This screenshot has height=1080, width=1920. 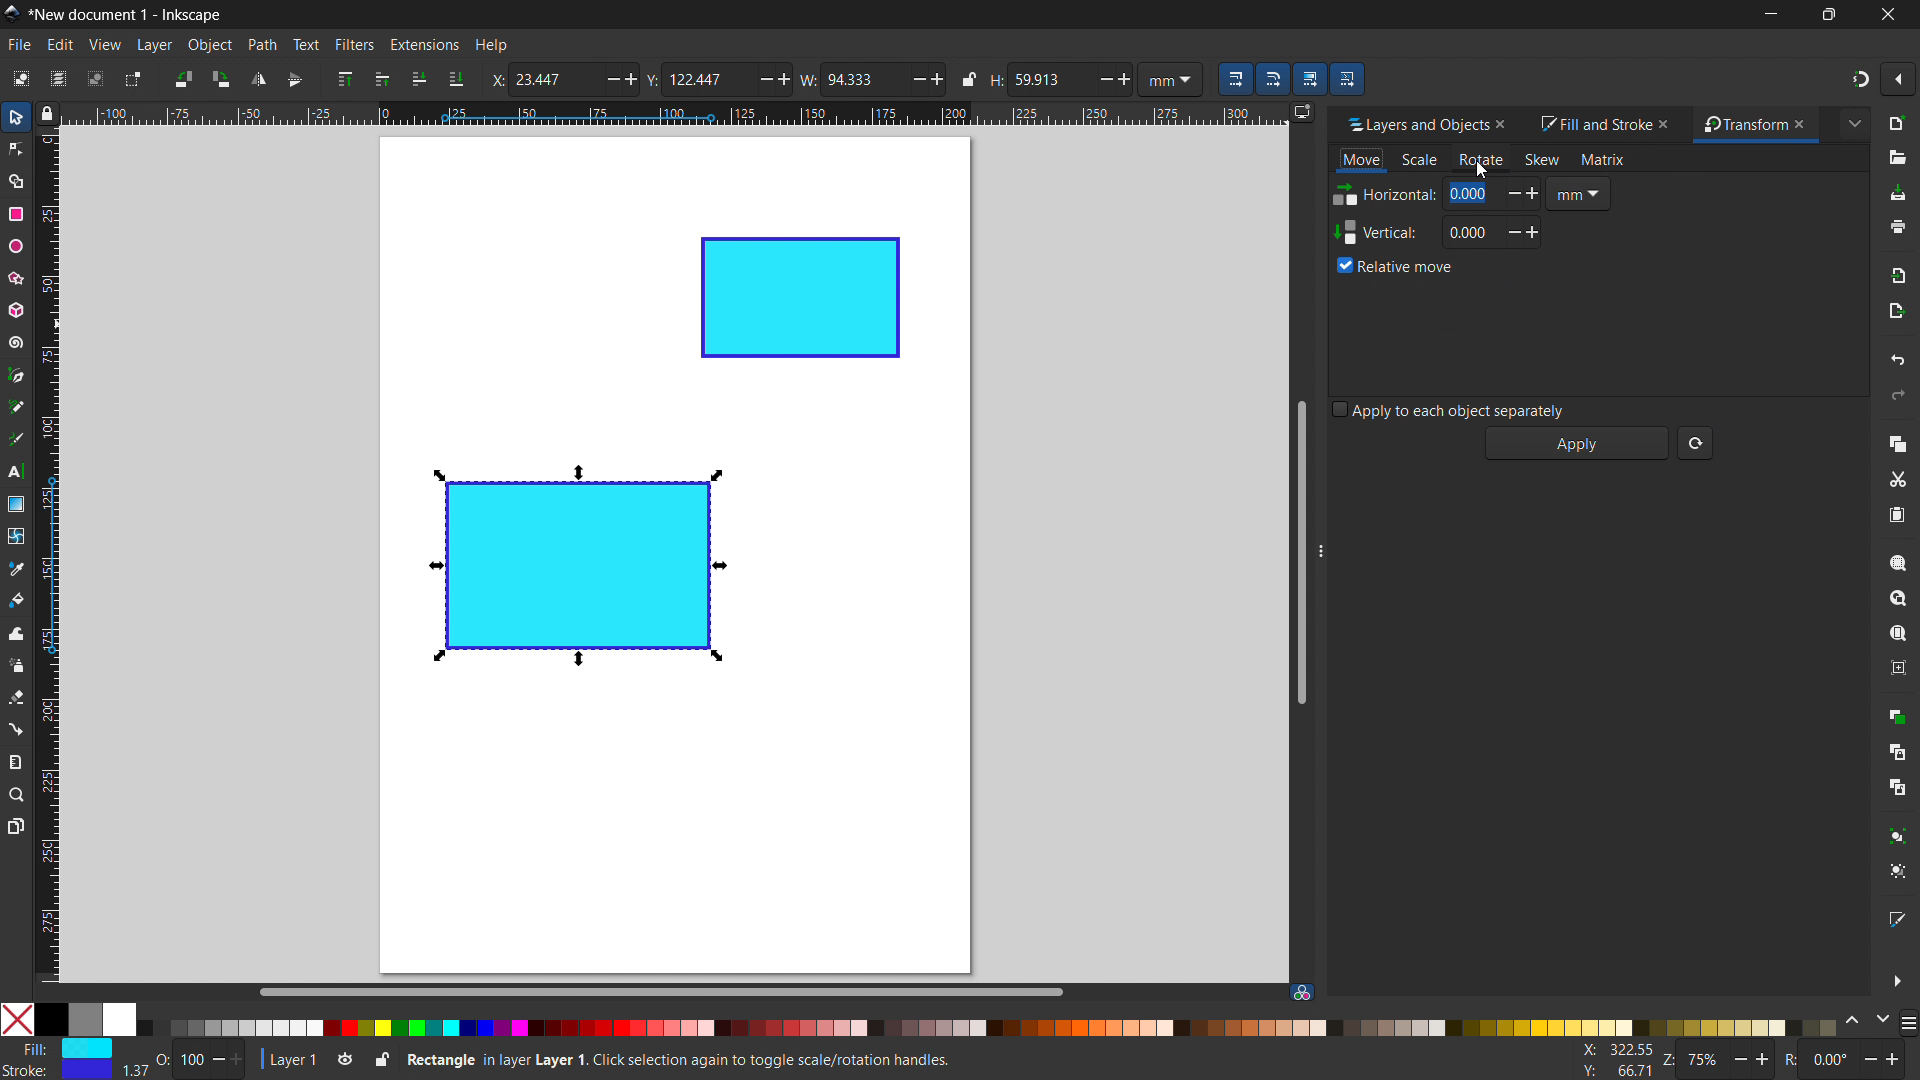 What do you see at coordinates (20, 45) in the screenshot?
I see `file` at bounding box center [20, 45].